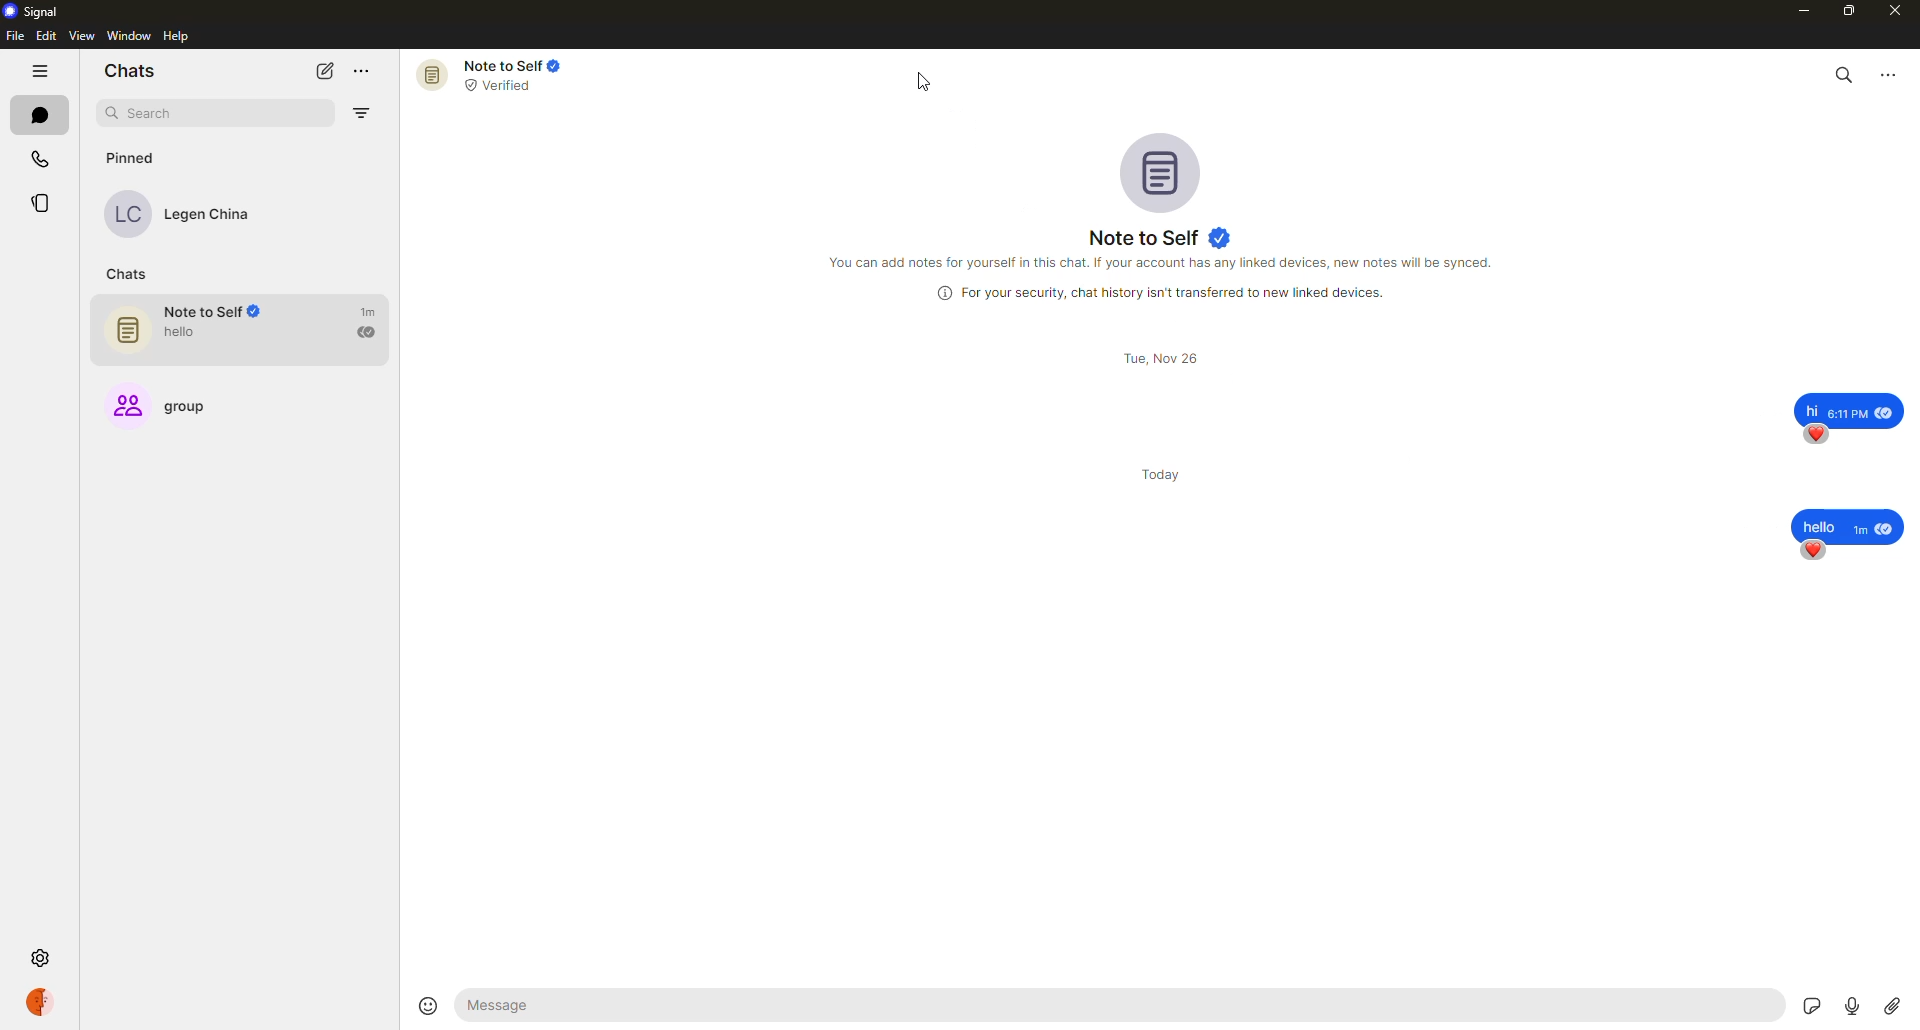 This screenshot has width=1920, height=1030. What do you see at coordinates (36, 11) in the screenshot?
I see `signal` at bounding box center [36, 11].